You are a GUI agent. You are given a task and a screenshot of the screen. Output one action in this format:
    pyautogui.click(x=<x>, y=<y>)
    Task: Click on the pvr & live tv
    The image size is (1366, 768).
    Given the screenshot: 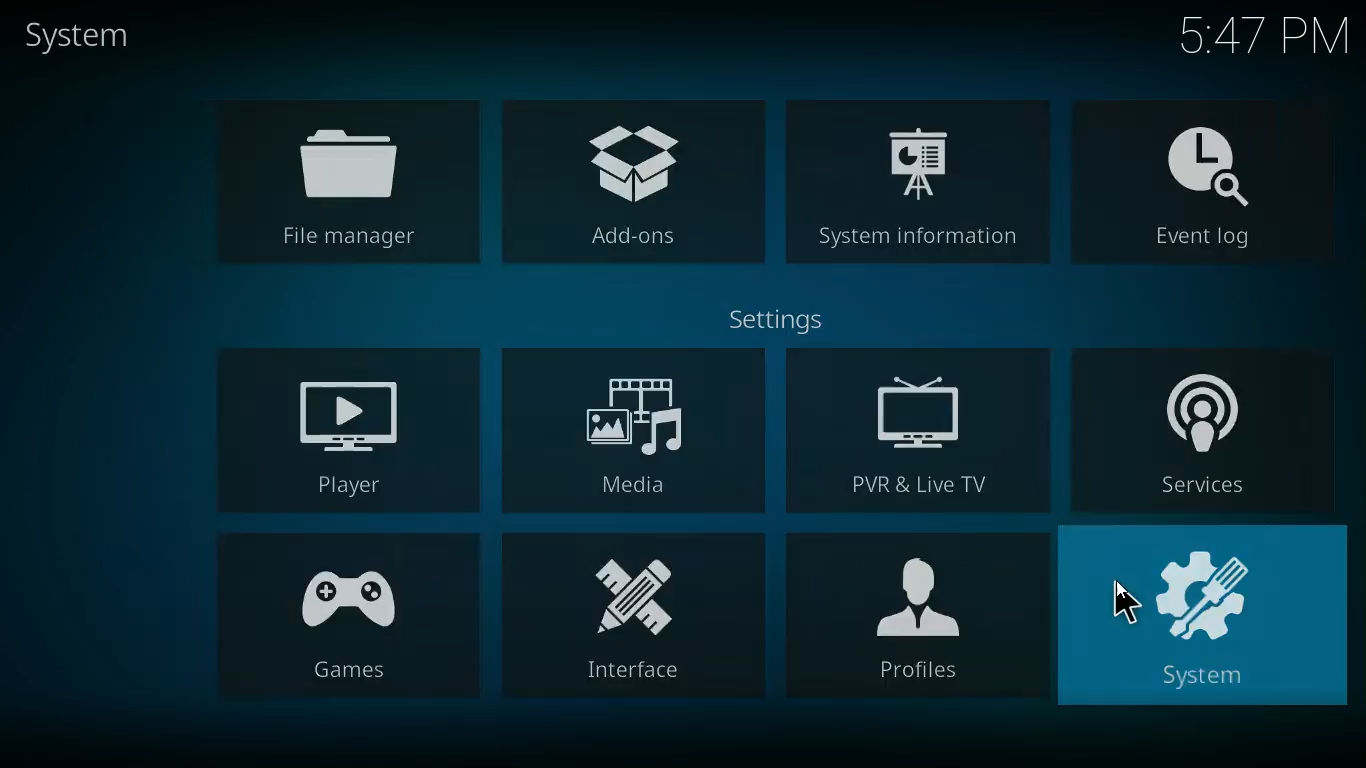 What is the action you would take?
    pyautogui.click(x=916, y=430)
    